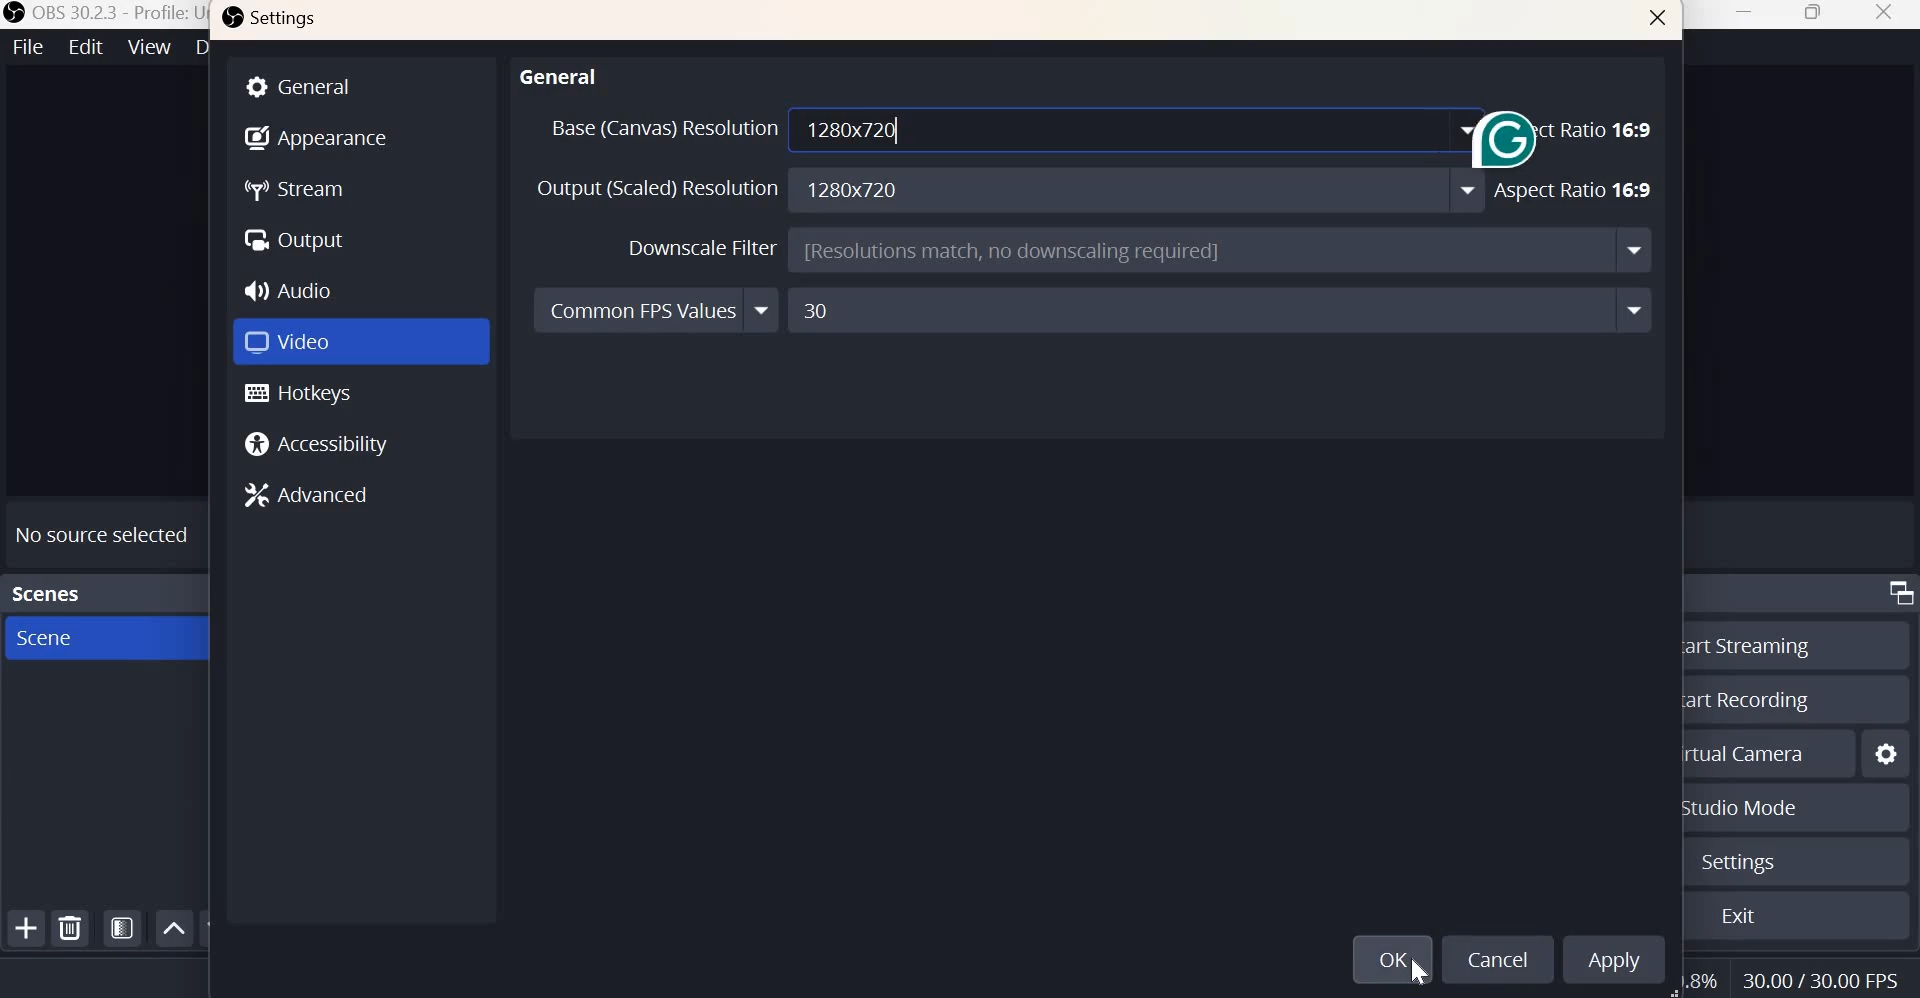  What do you see at coordinates (1739, 809) in the screenshot?
I see `Studio mode` at bounding box center [1739, 809].